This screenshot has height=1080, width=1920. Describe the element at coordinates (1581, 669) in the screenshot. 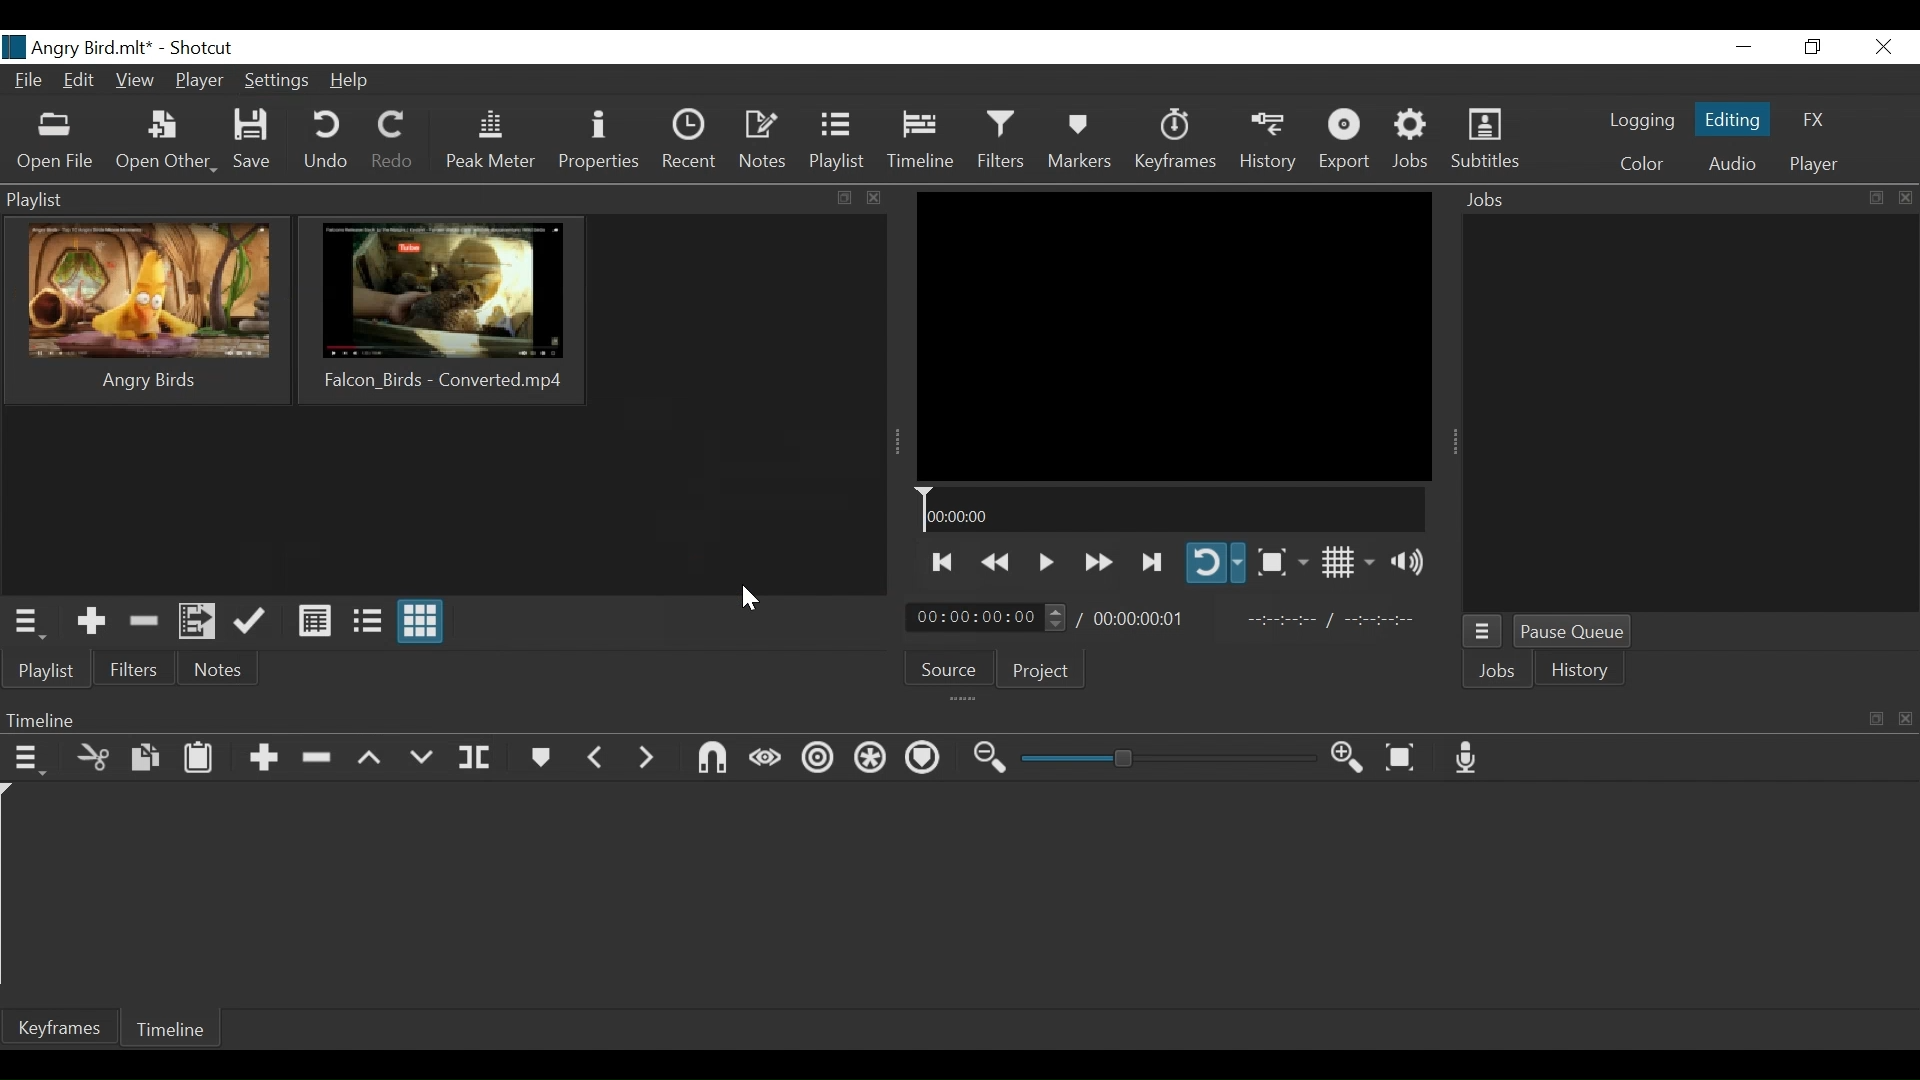

I see `History` at that location.